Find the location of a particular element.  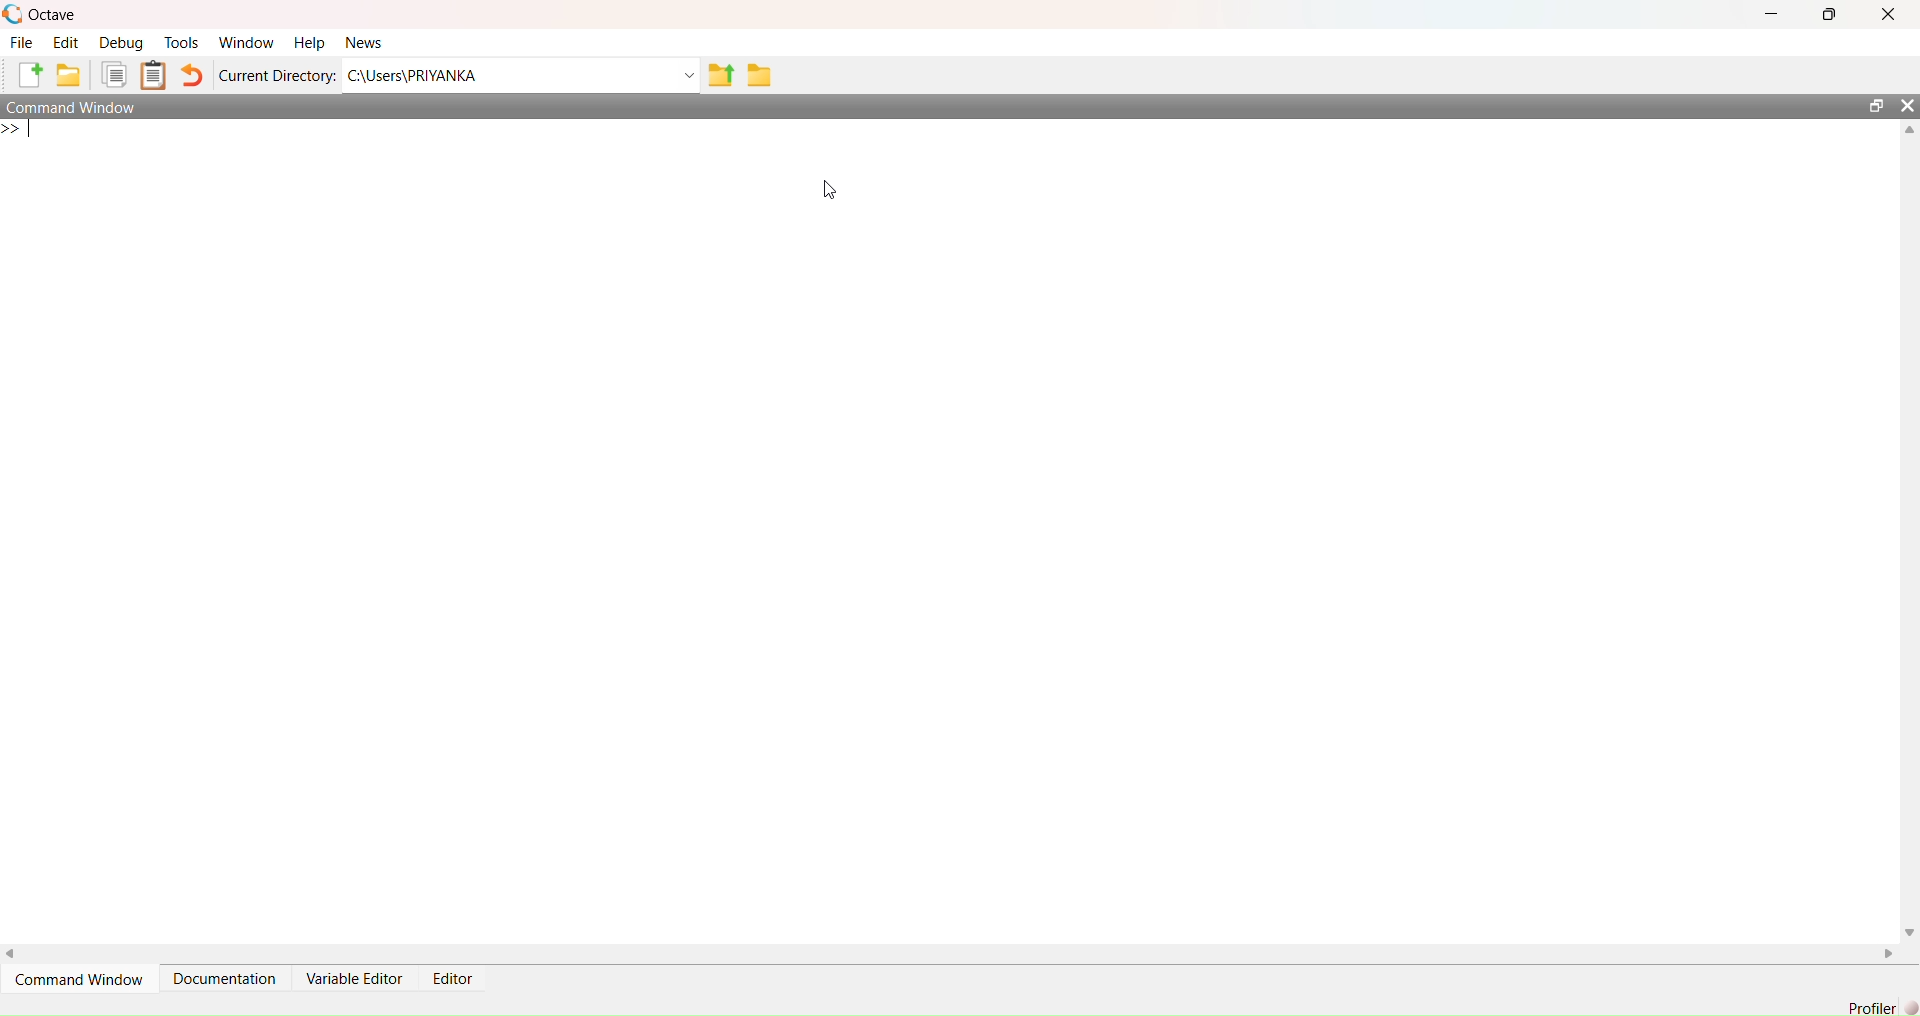

Copy is located at coordinates (114, 74).